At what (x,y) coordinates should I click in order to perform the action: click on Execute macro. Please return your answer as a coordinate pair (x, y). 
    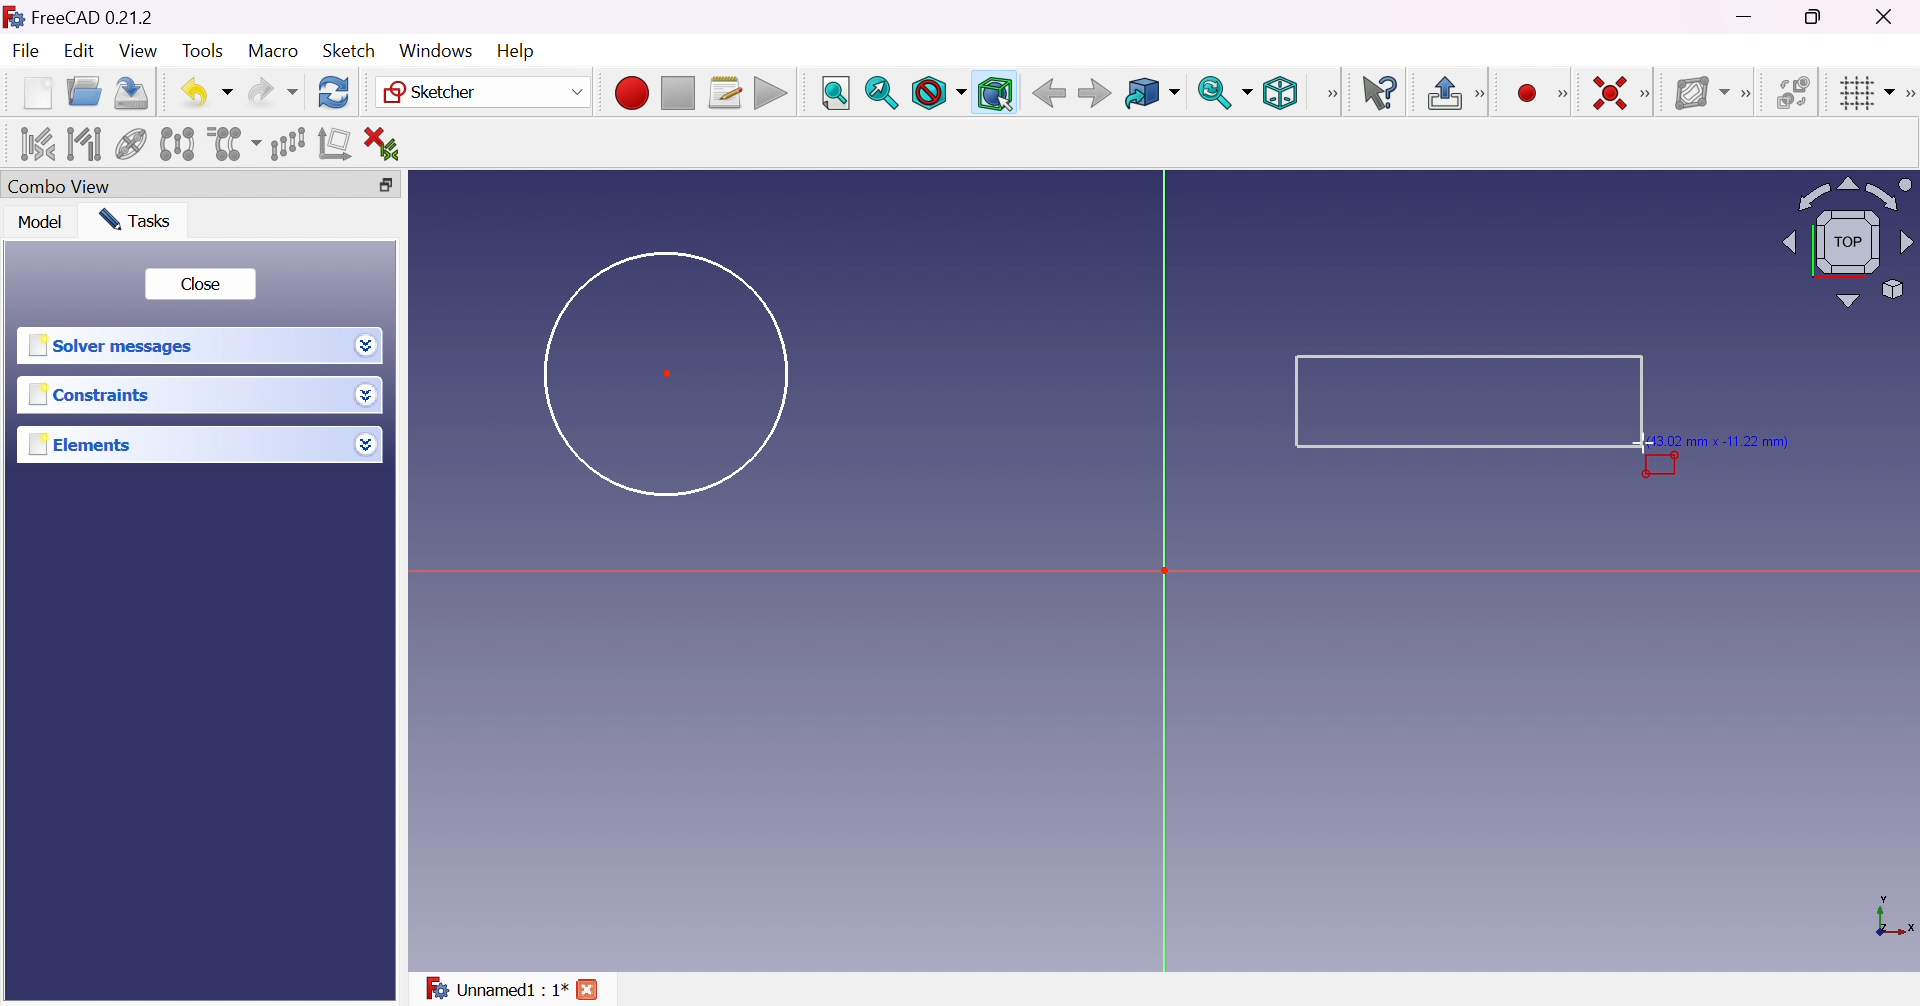
    Looking at the image, I should click on (771, 96).